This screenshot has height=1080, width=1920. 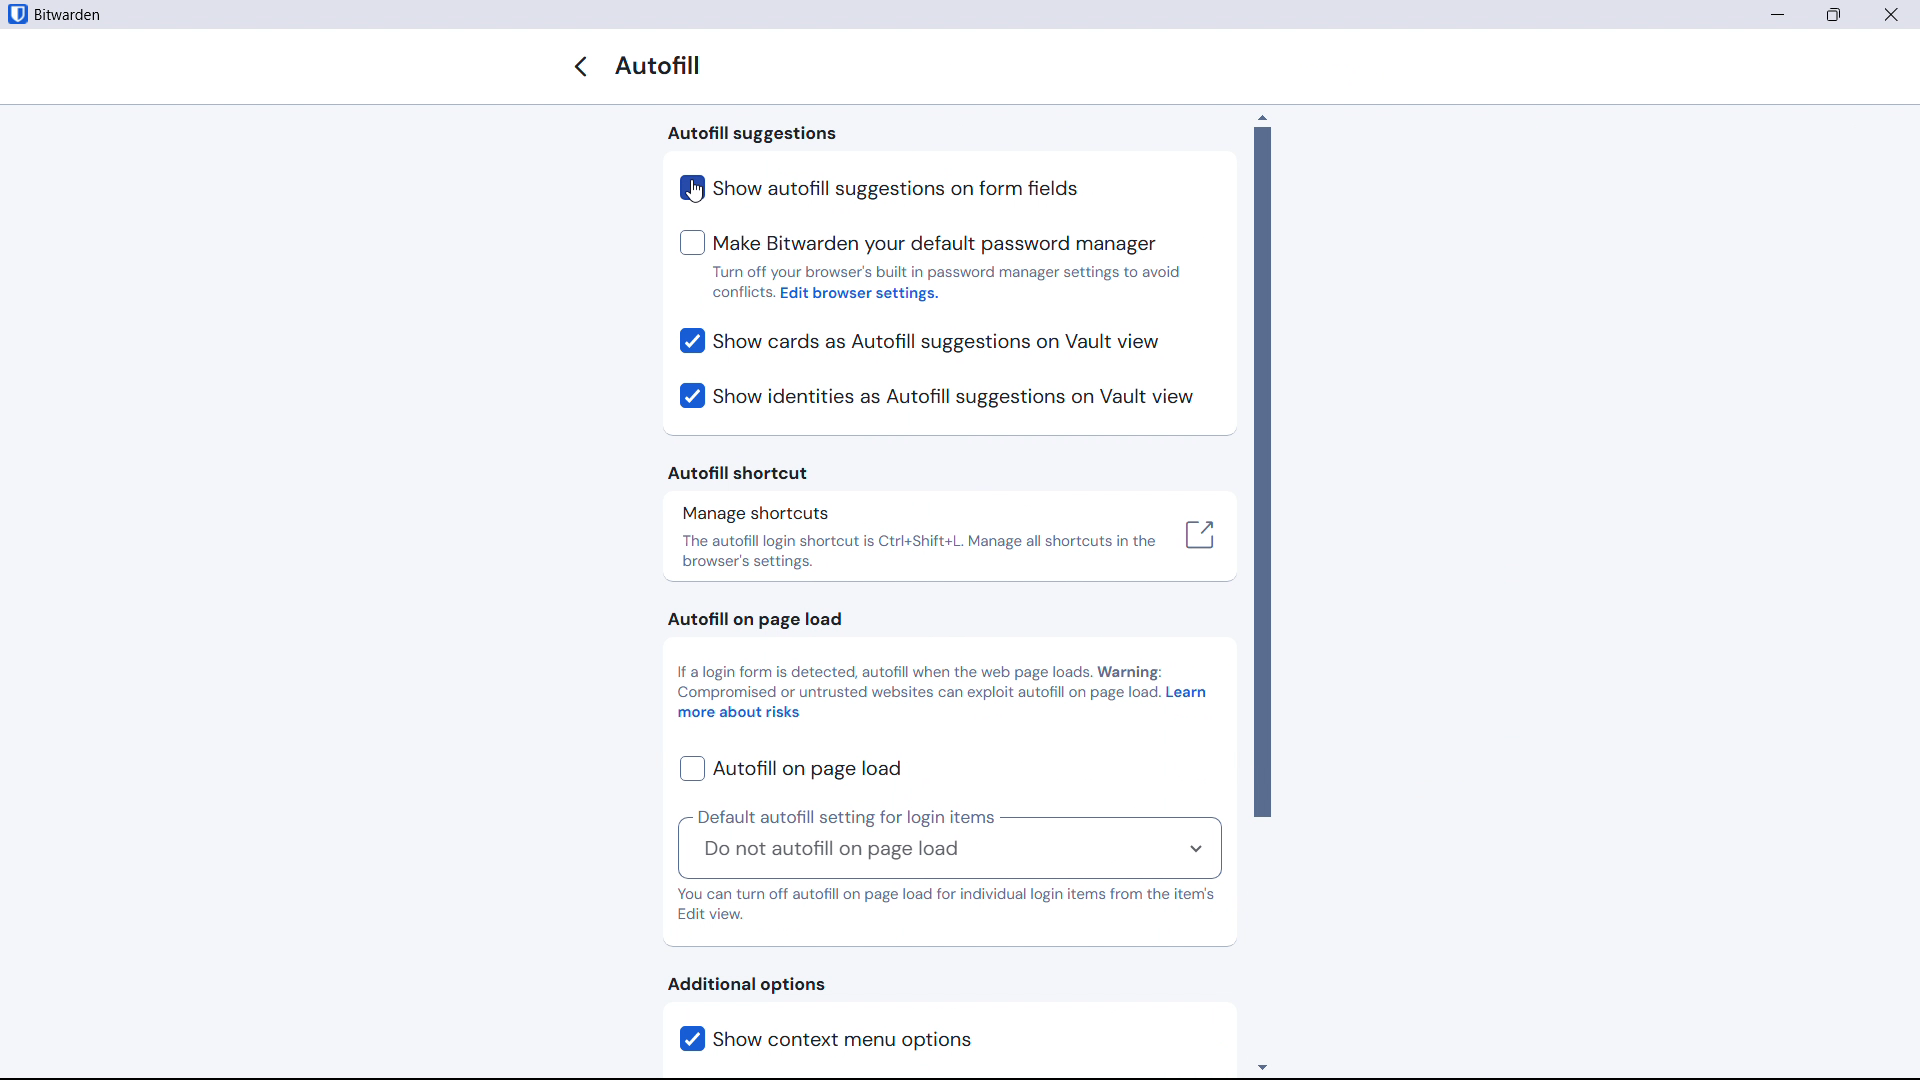 I want to click on Manage shortcuts  The auto fill login shortcut is ctrl+shift+L.  manage all shortcuts in the browser's settings, so click(x=950, y=538).